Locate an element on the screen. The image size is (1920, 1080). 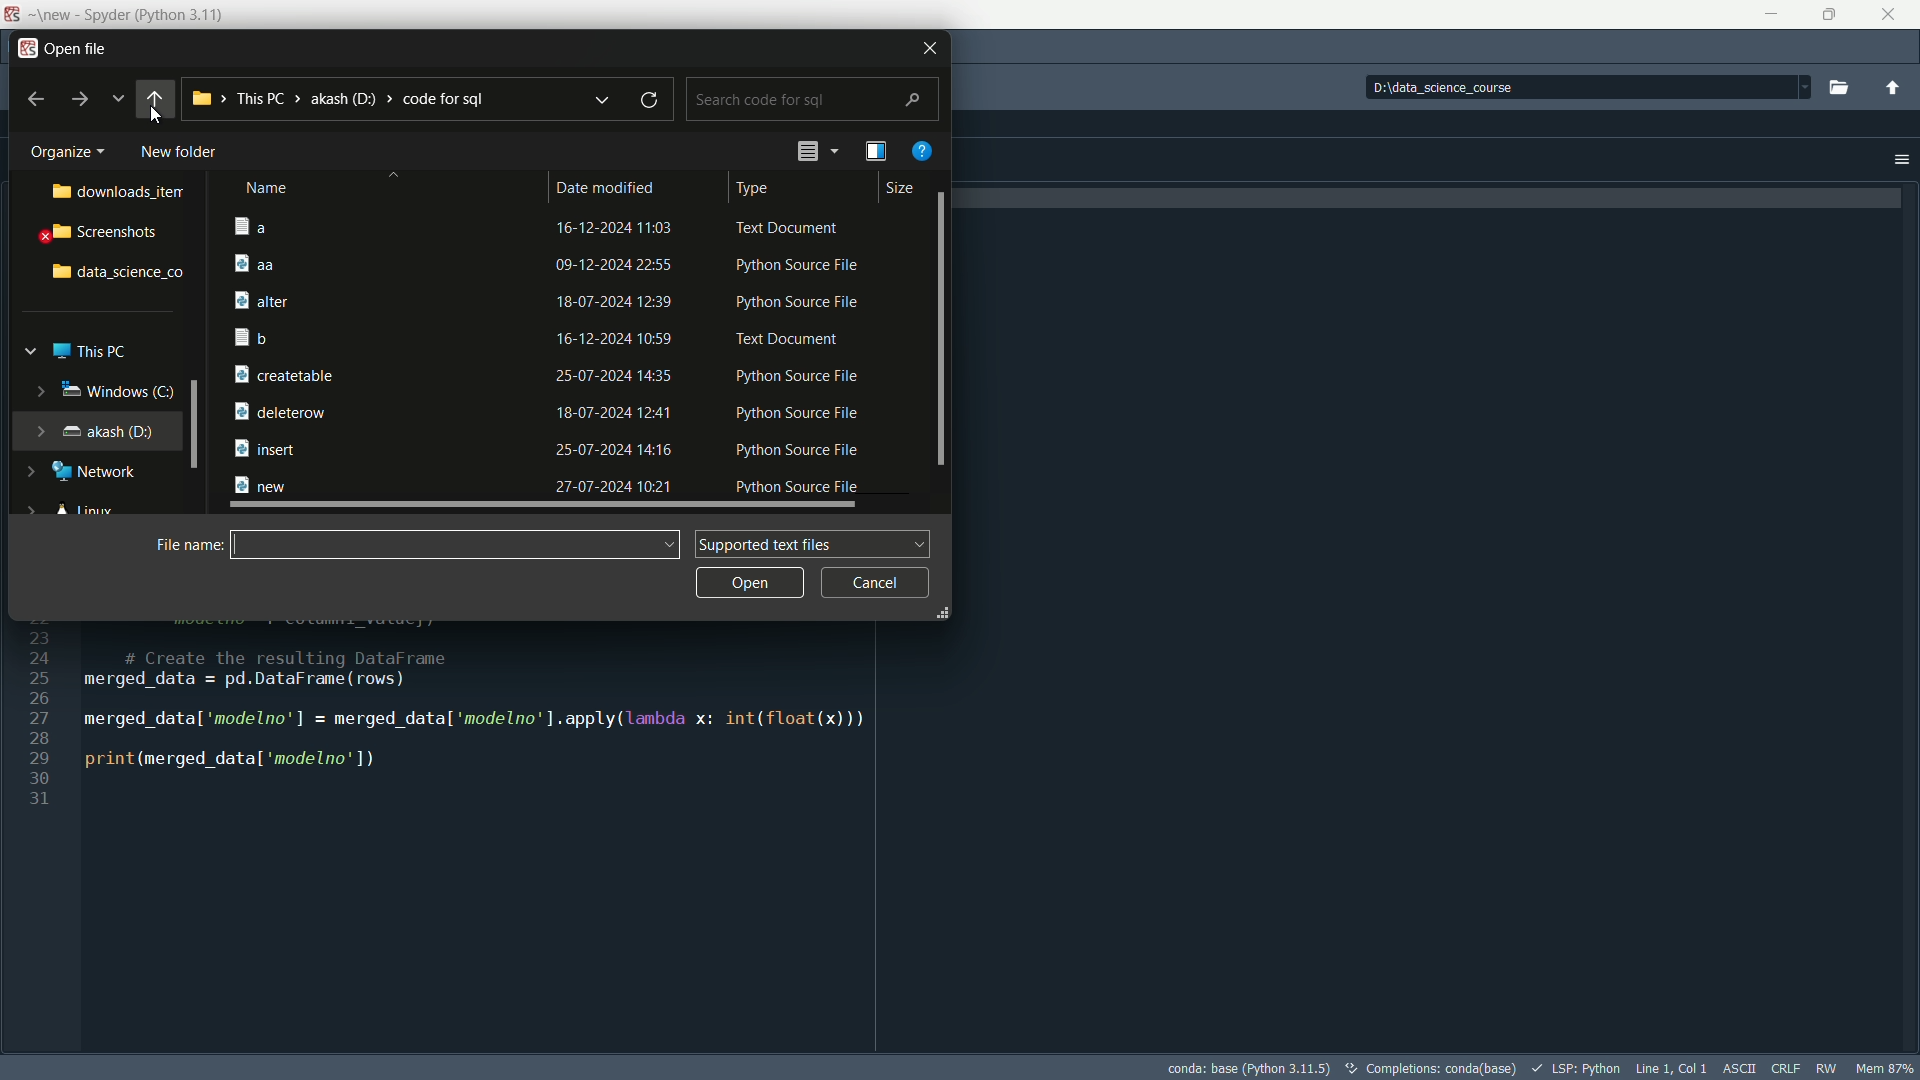
Network  is located at coordinates (99, 471).